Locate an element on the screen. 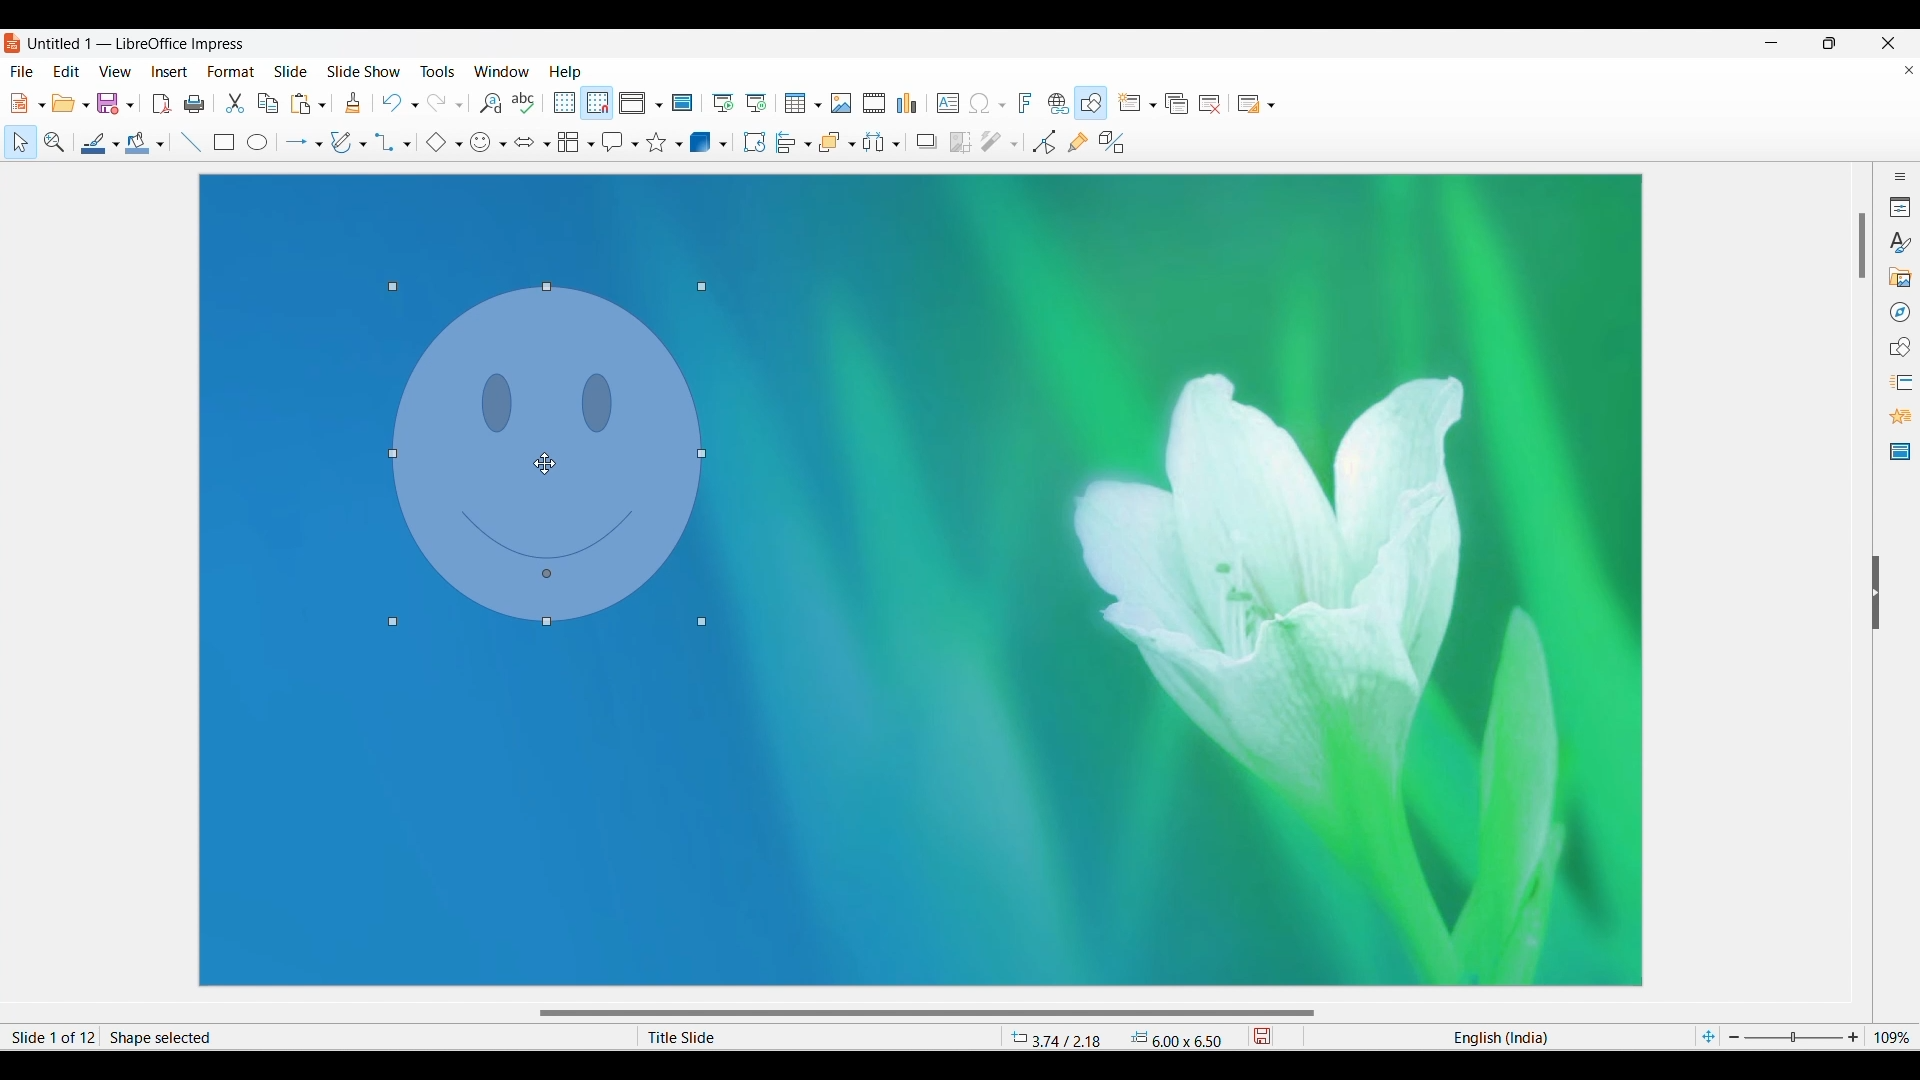  Callout shape options is located at coordinates (635, 145).